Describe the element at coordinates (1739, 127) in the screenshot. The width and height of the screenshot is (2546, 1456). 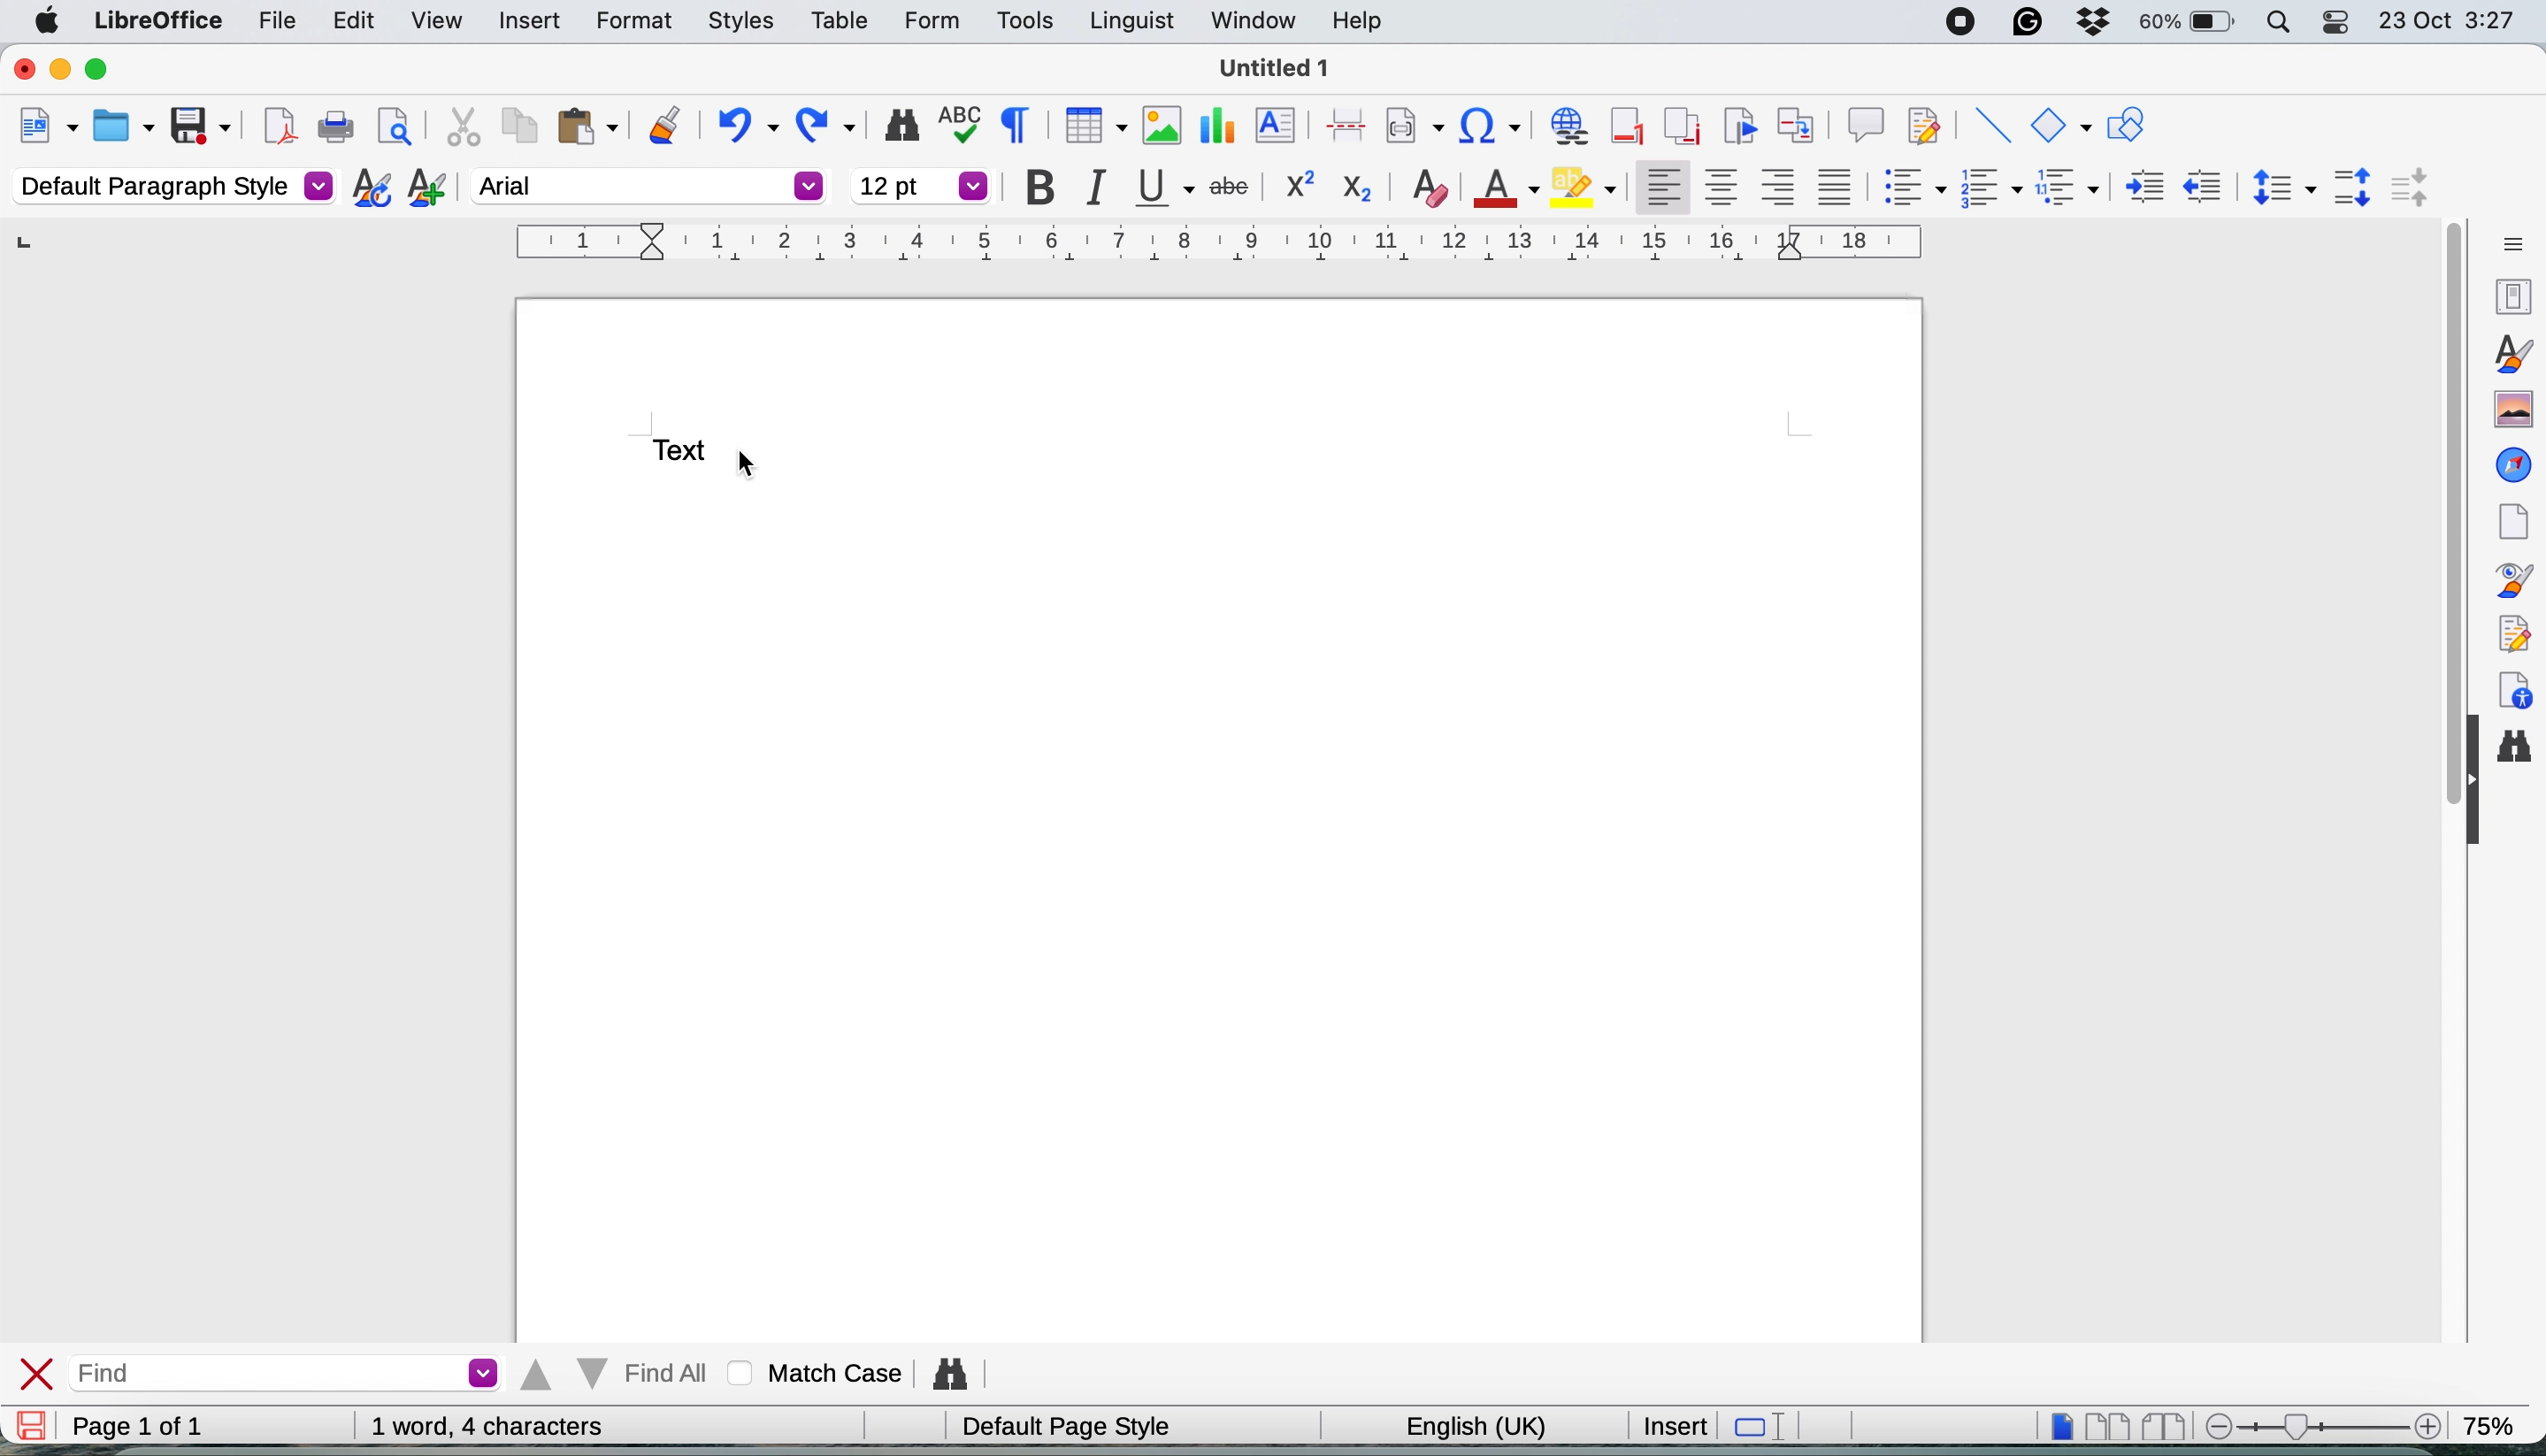
I see `insert bookmark` at that location.